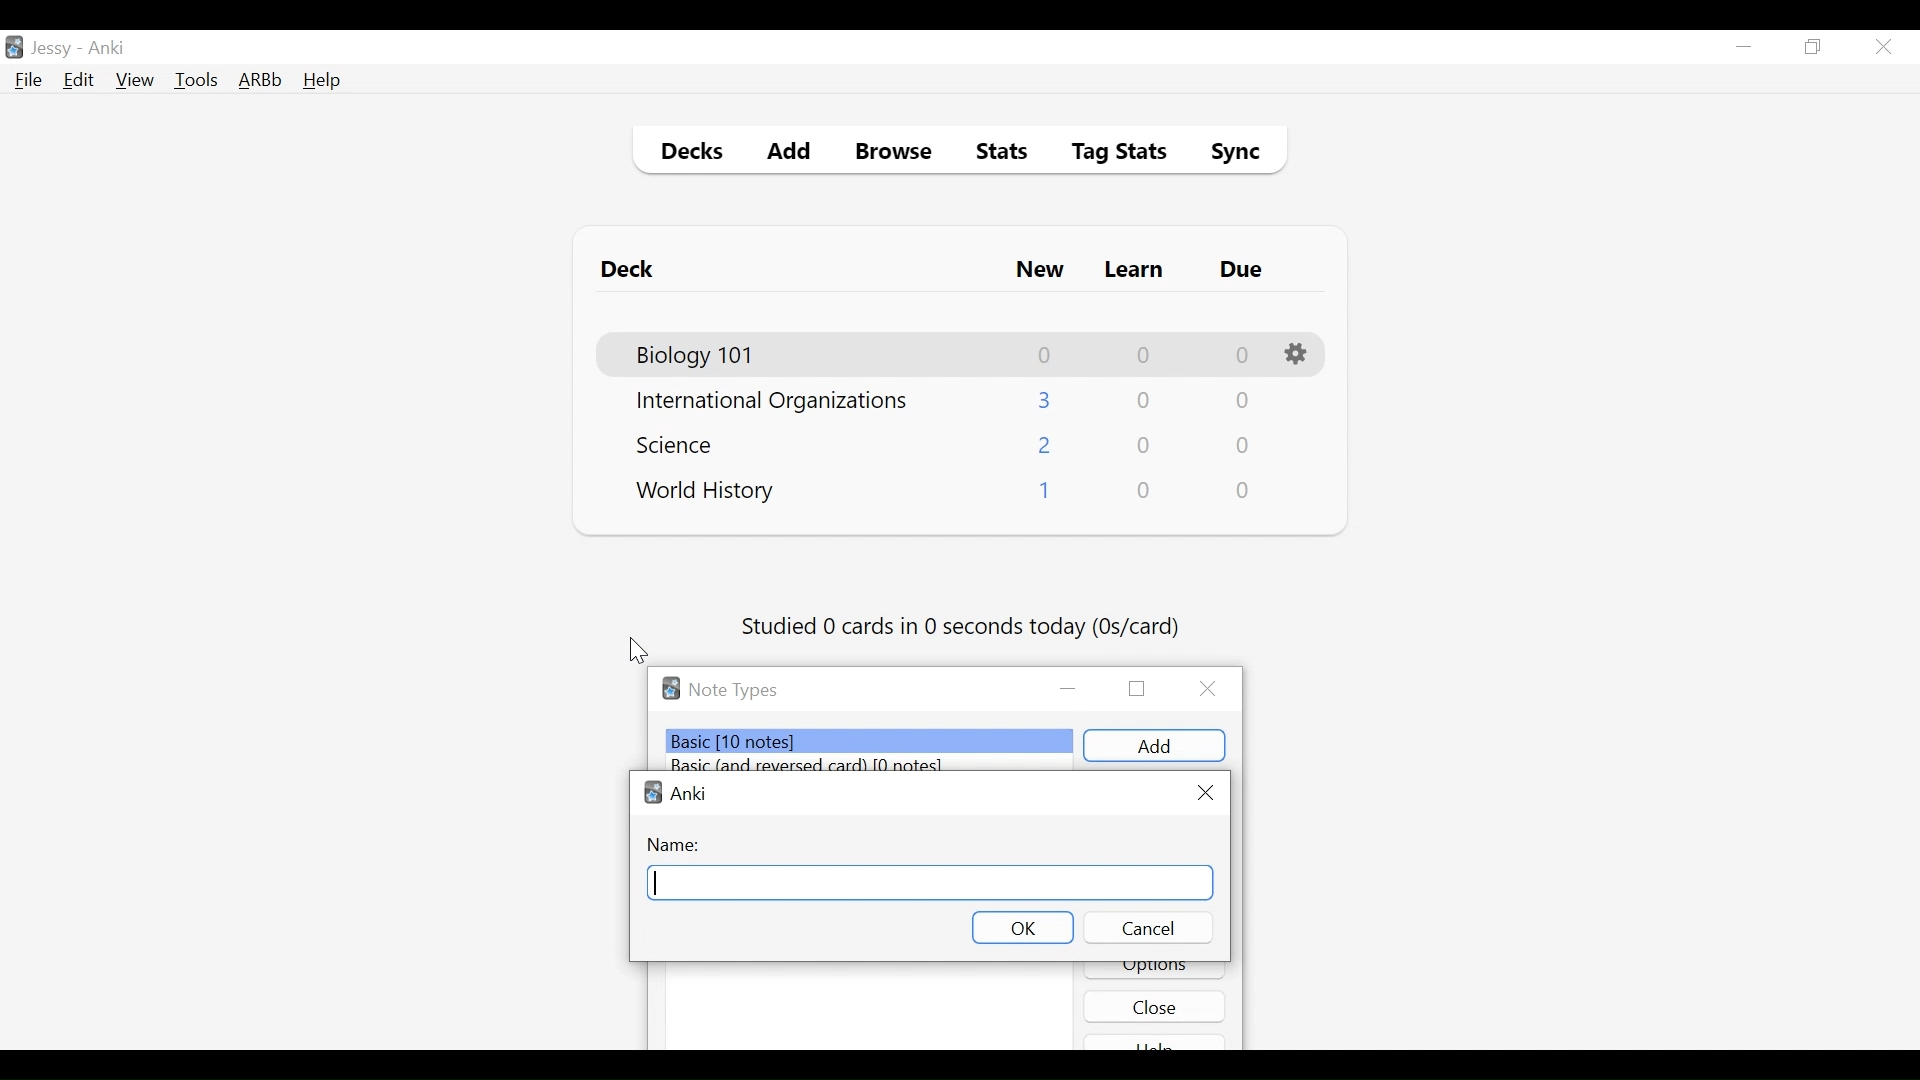 The image size is (1920, 1080). I want to click on Decks, so click(687, 154).